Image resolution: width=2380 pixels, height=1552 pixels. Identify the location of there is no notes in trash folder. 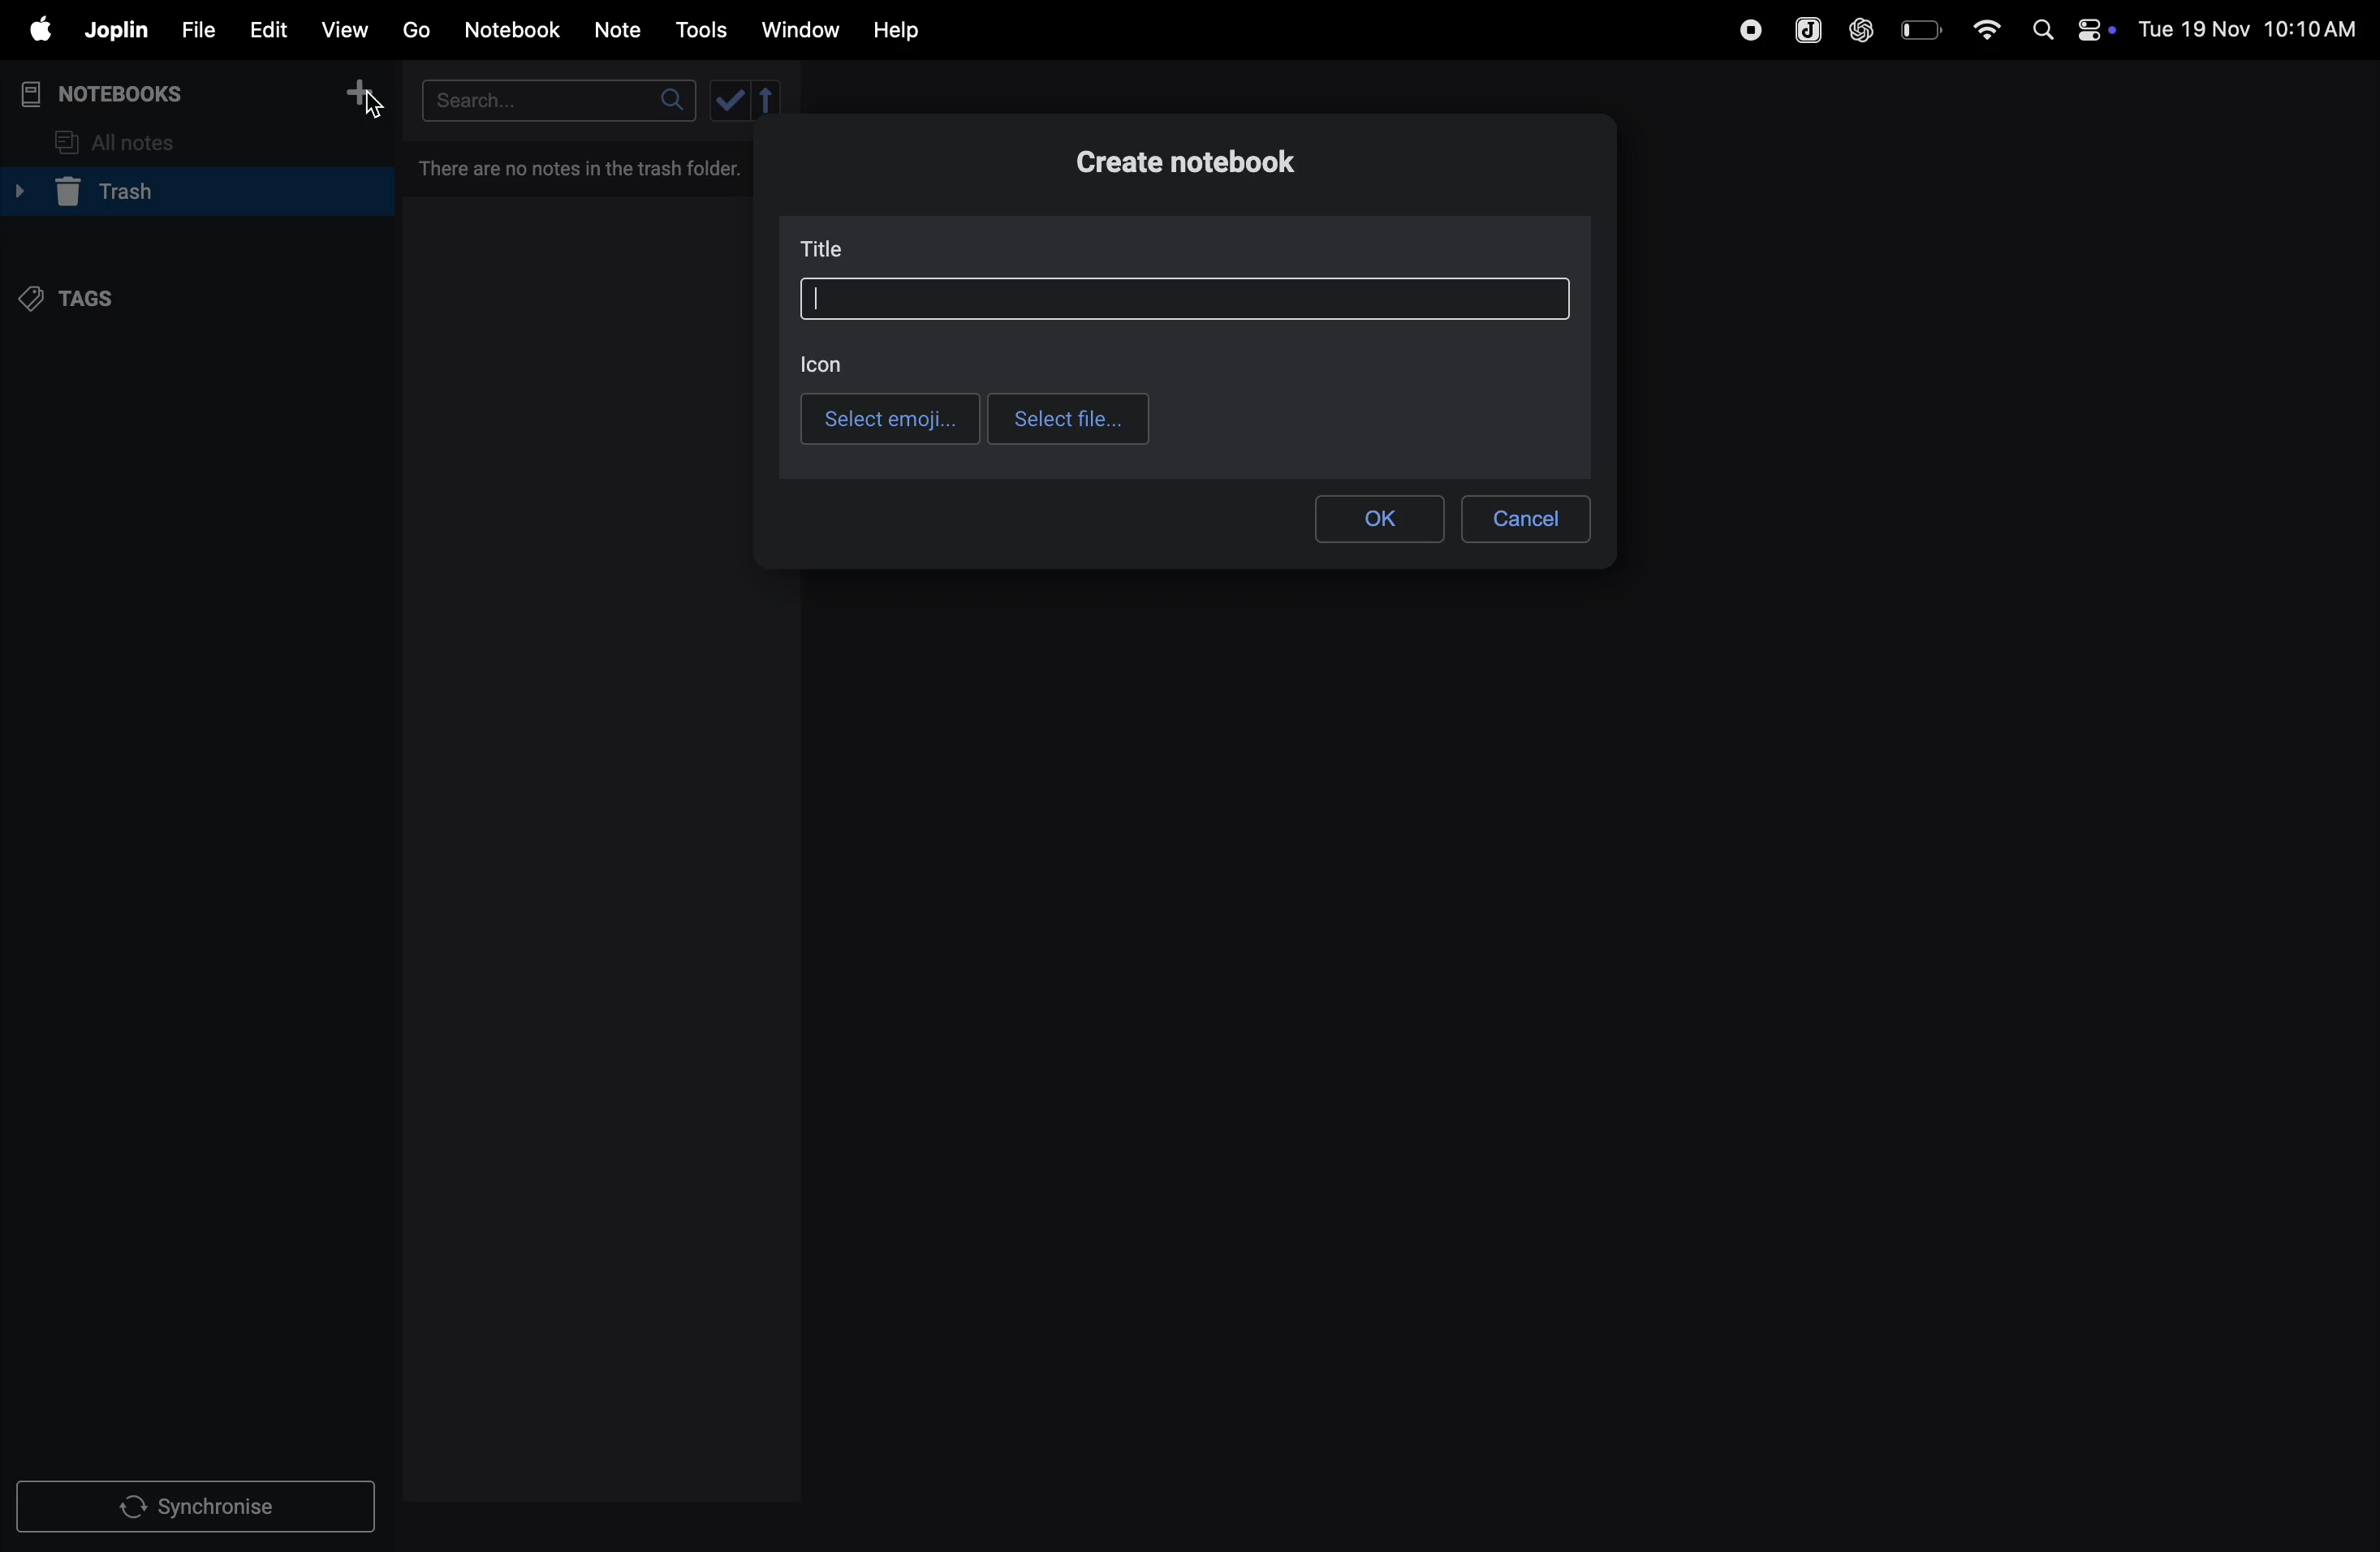
(588, 167).